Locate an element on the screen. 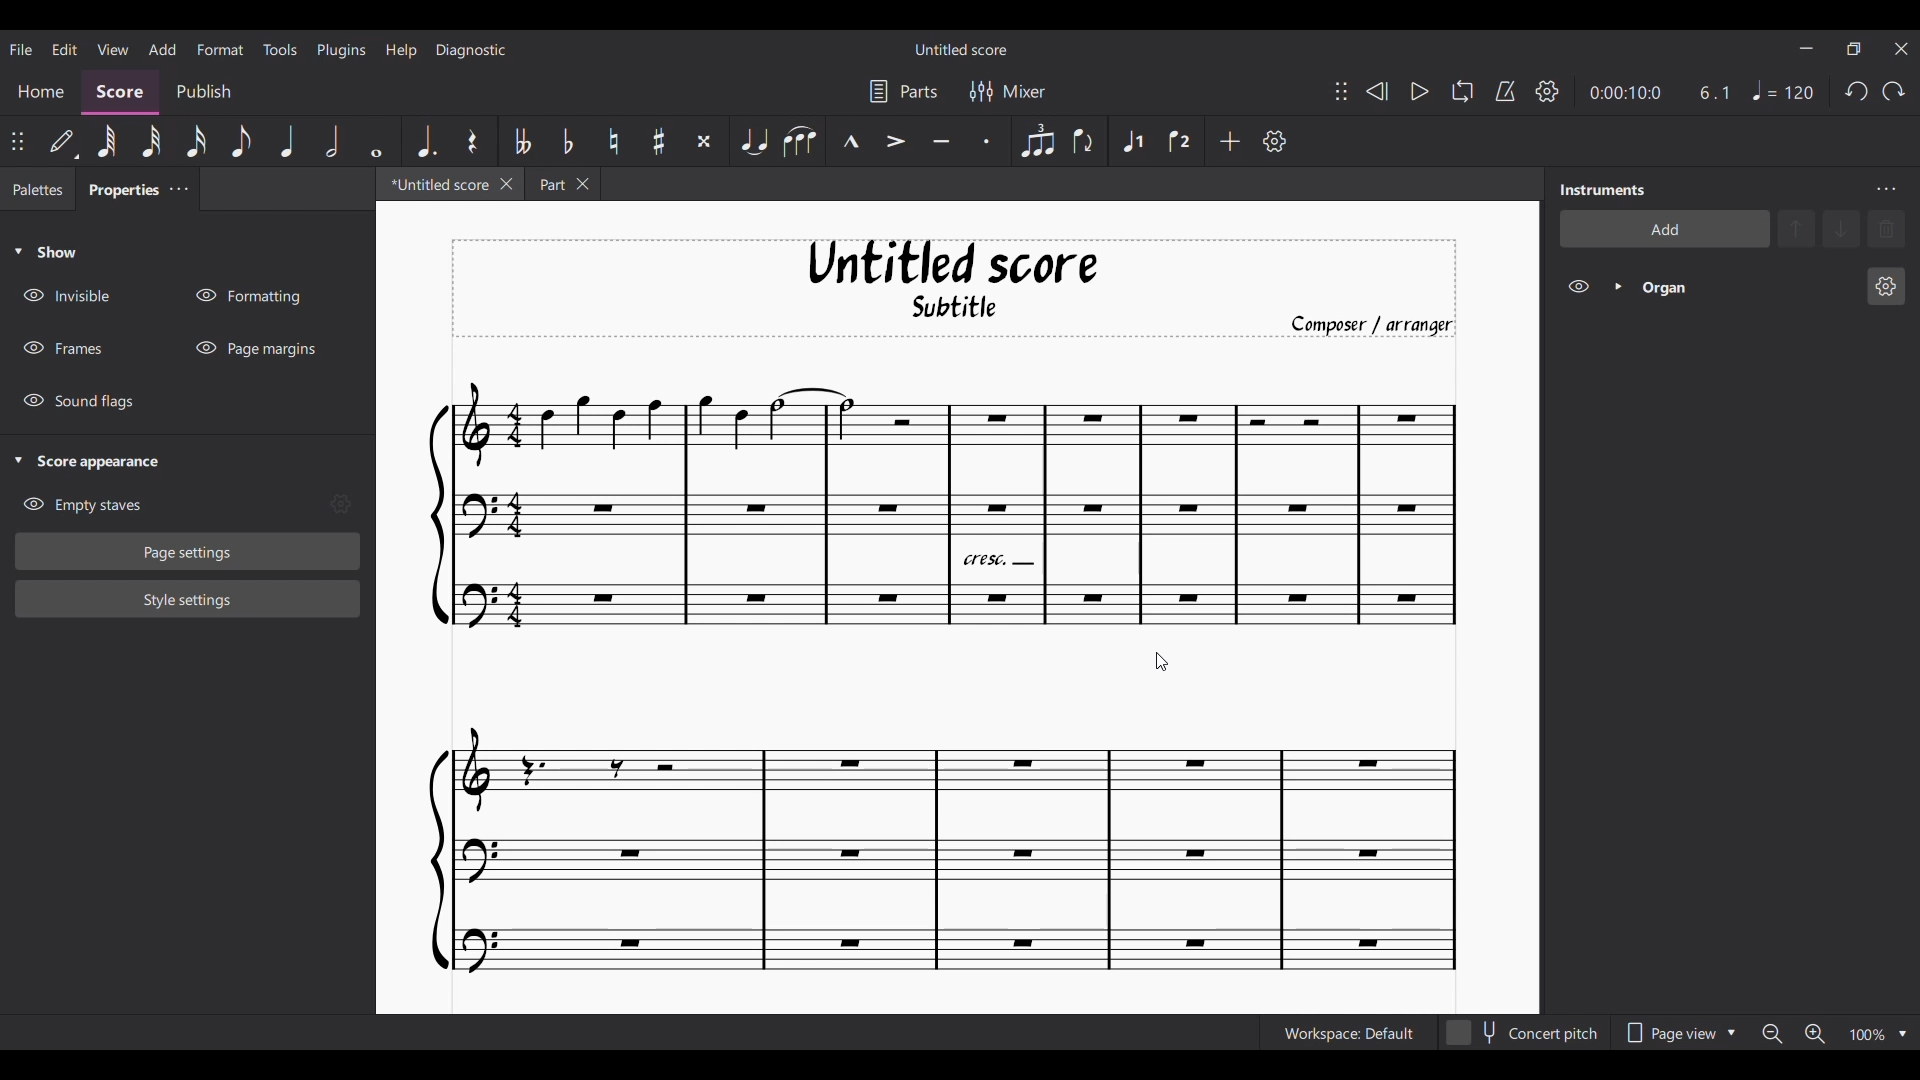 The image size is (1920, 1080). Diagnostic menu is located at coordinates (472, 50).